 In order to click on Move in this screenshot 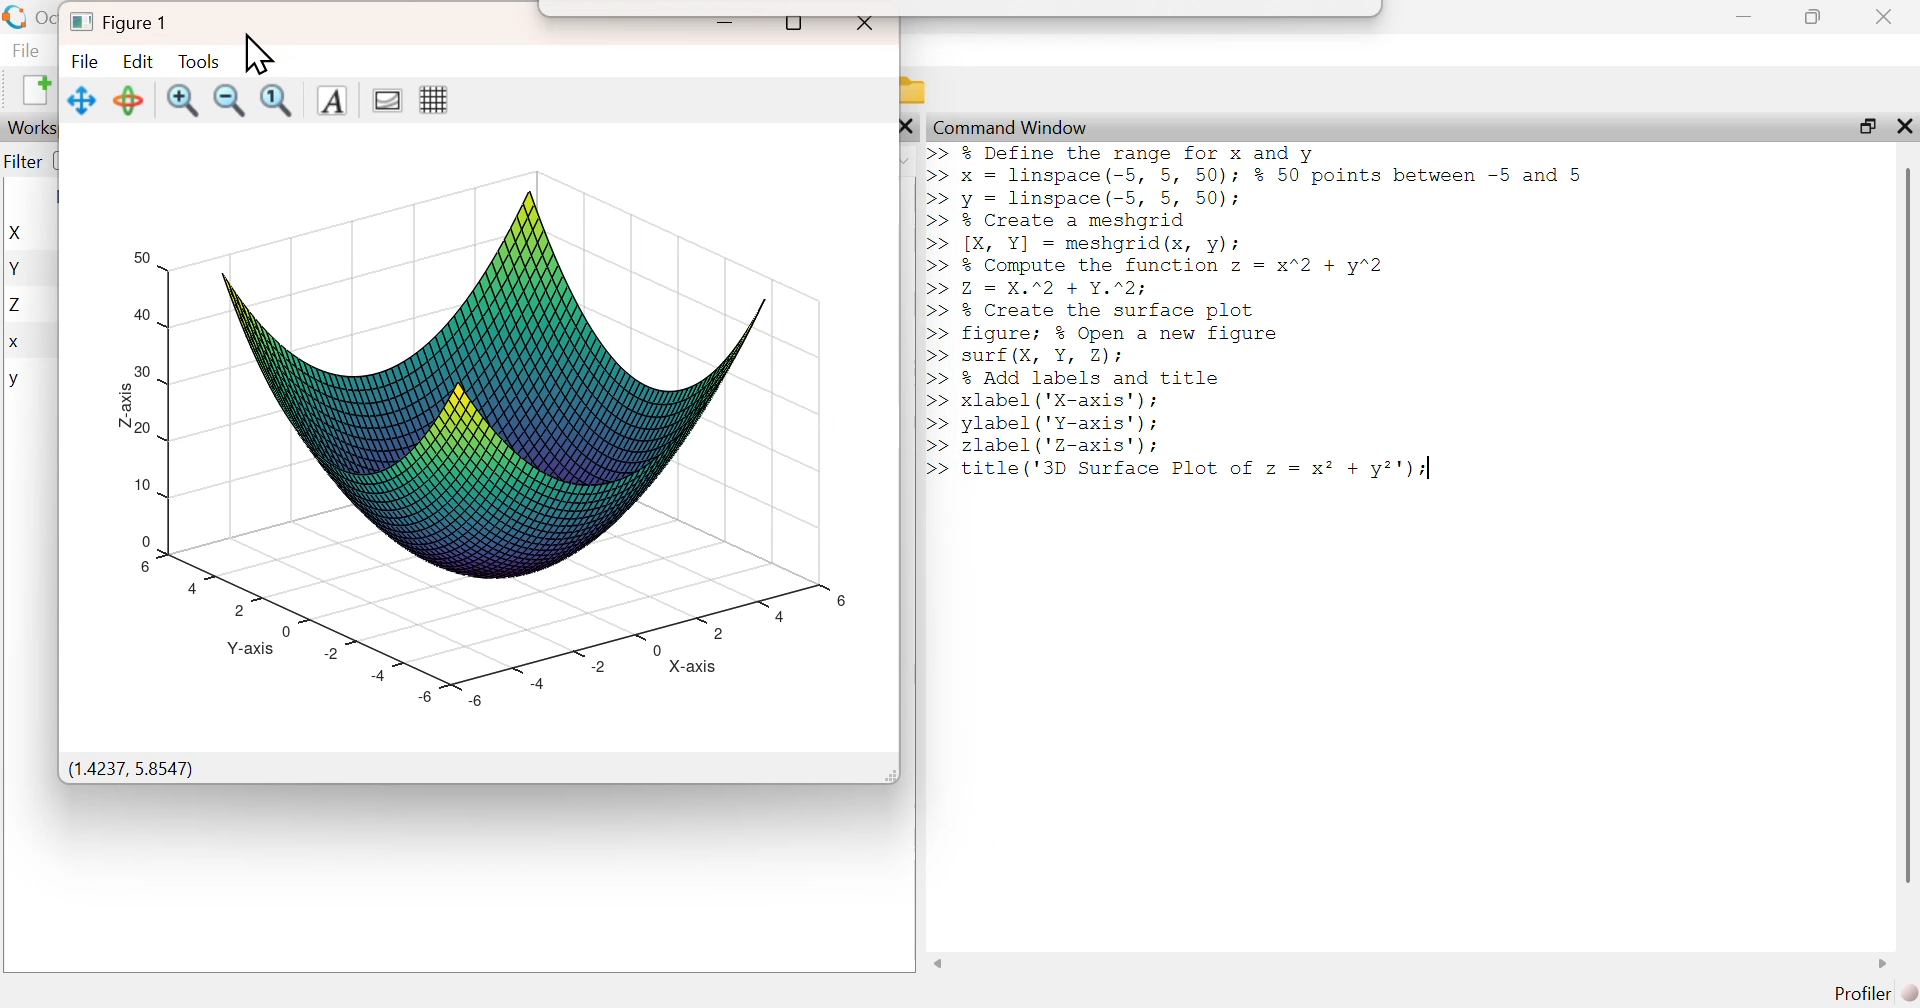, I will do `click(84, 100)`.